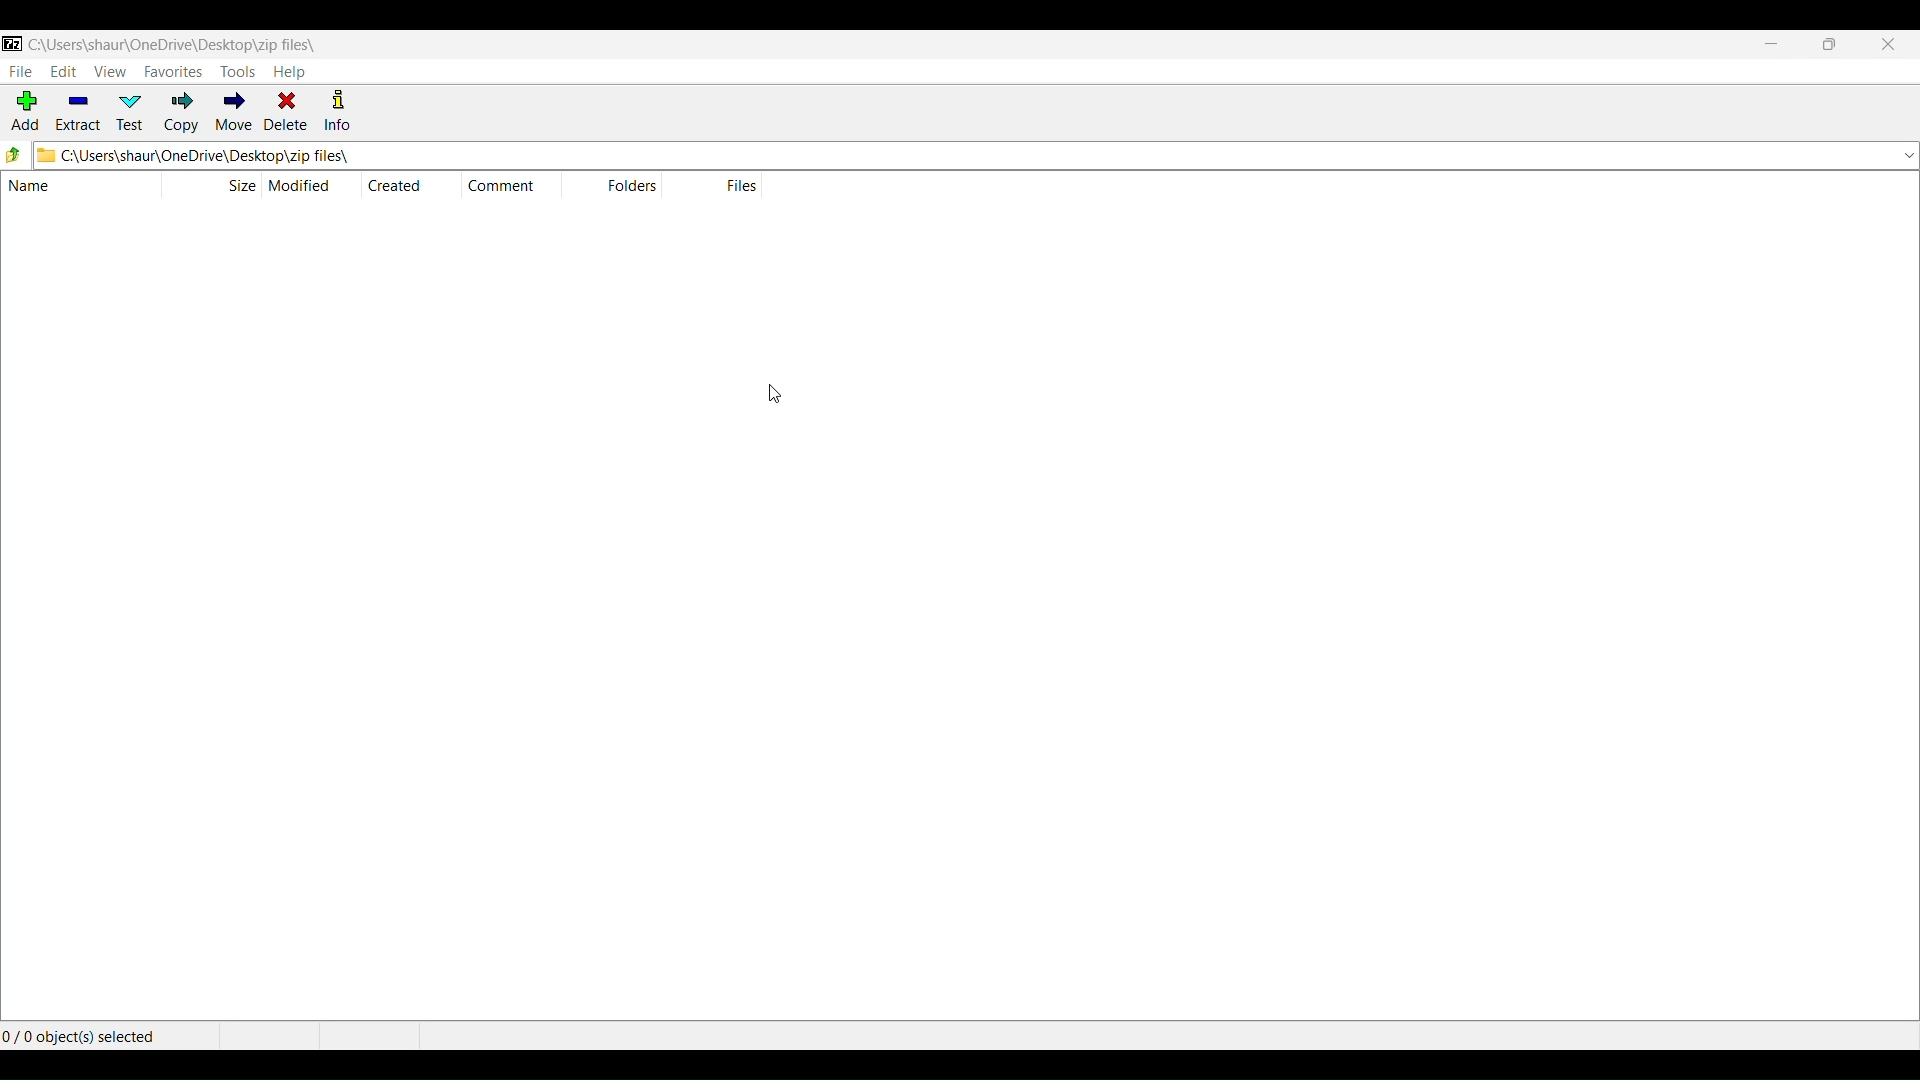 This screenshot has width=1920, height=1080. I want to click on COMMENT, so click(508, 186).